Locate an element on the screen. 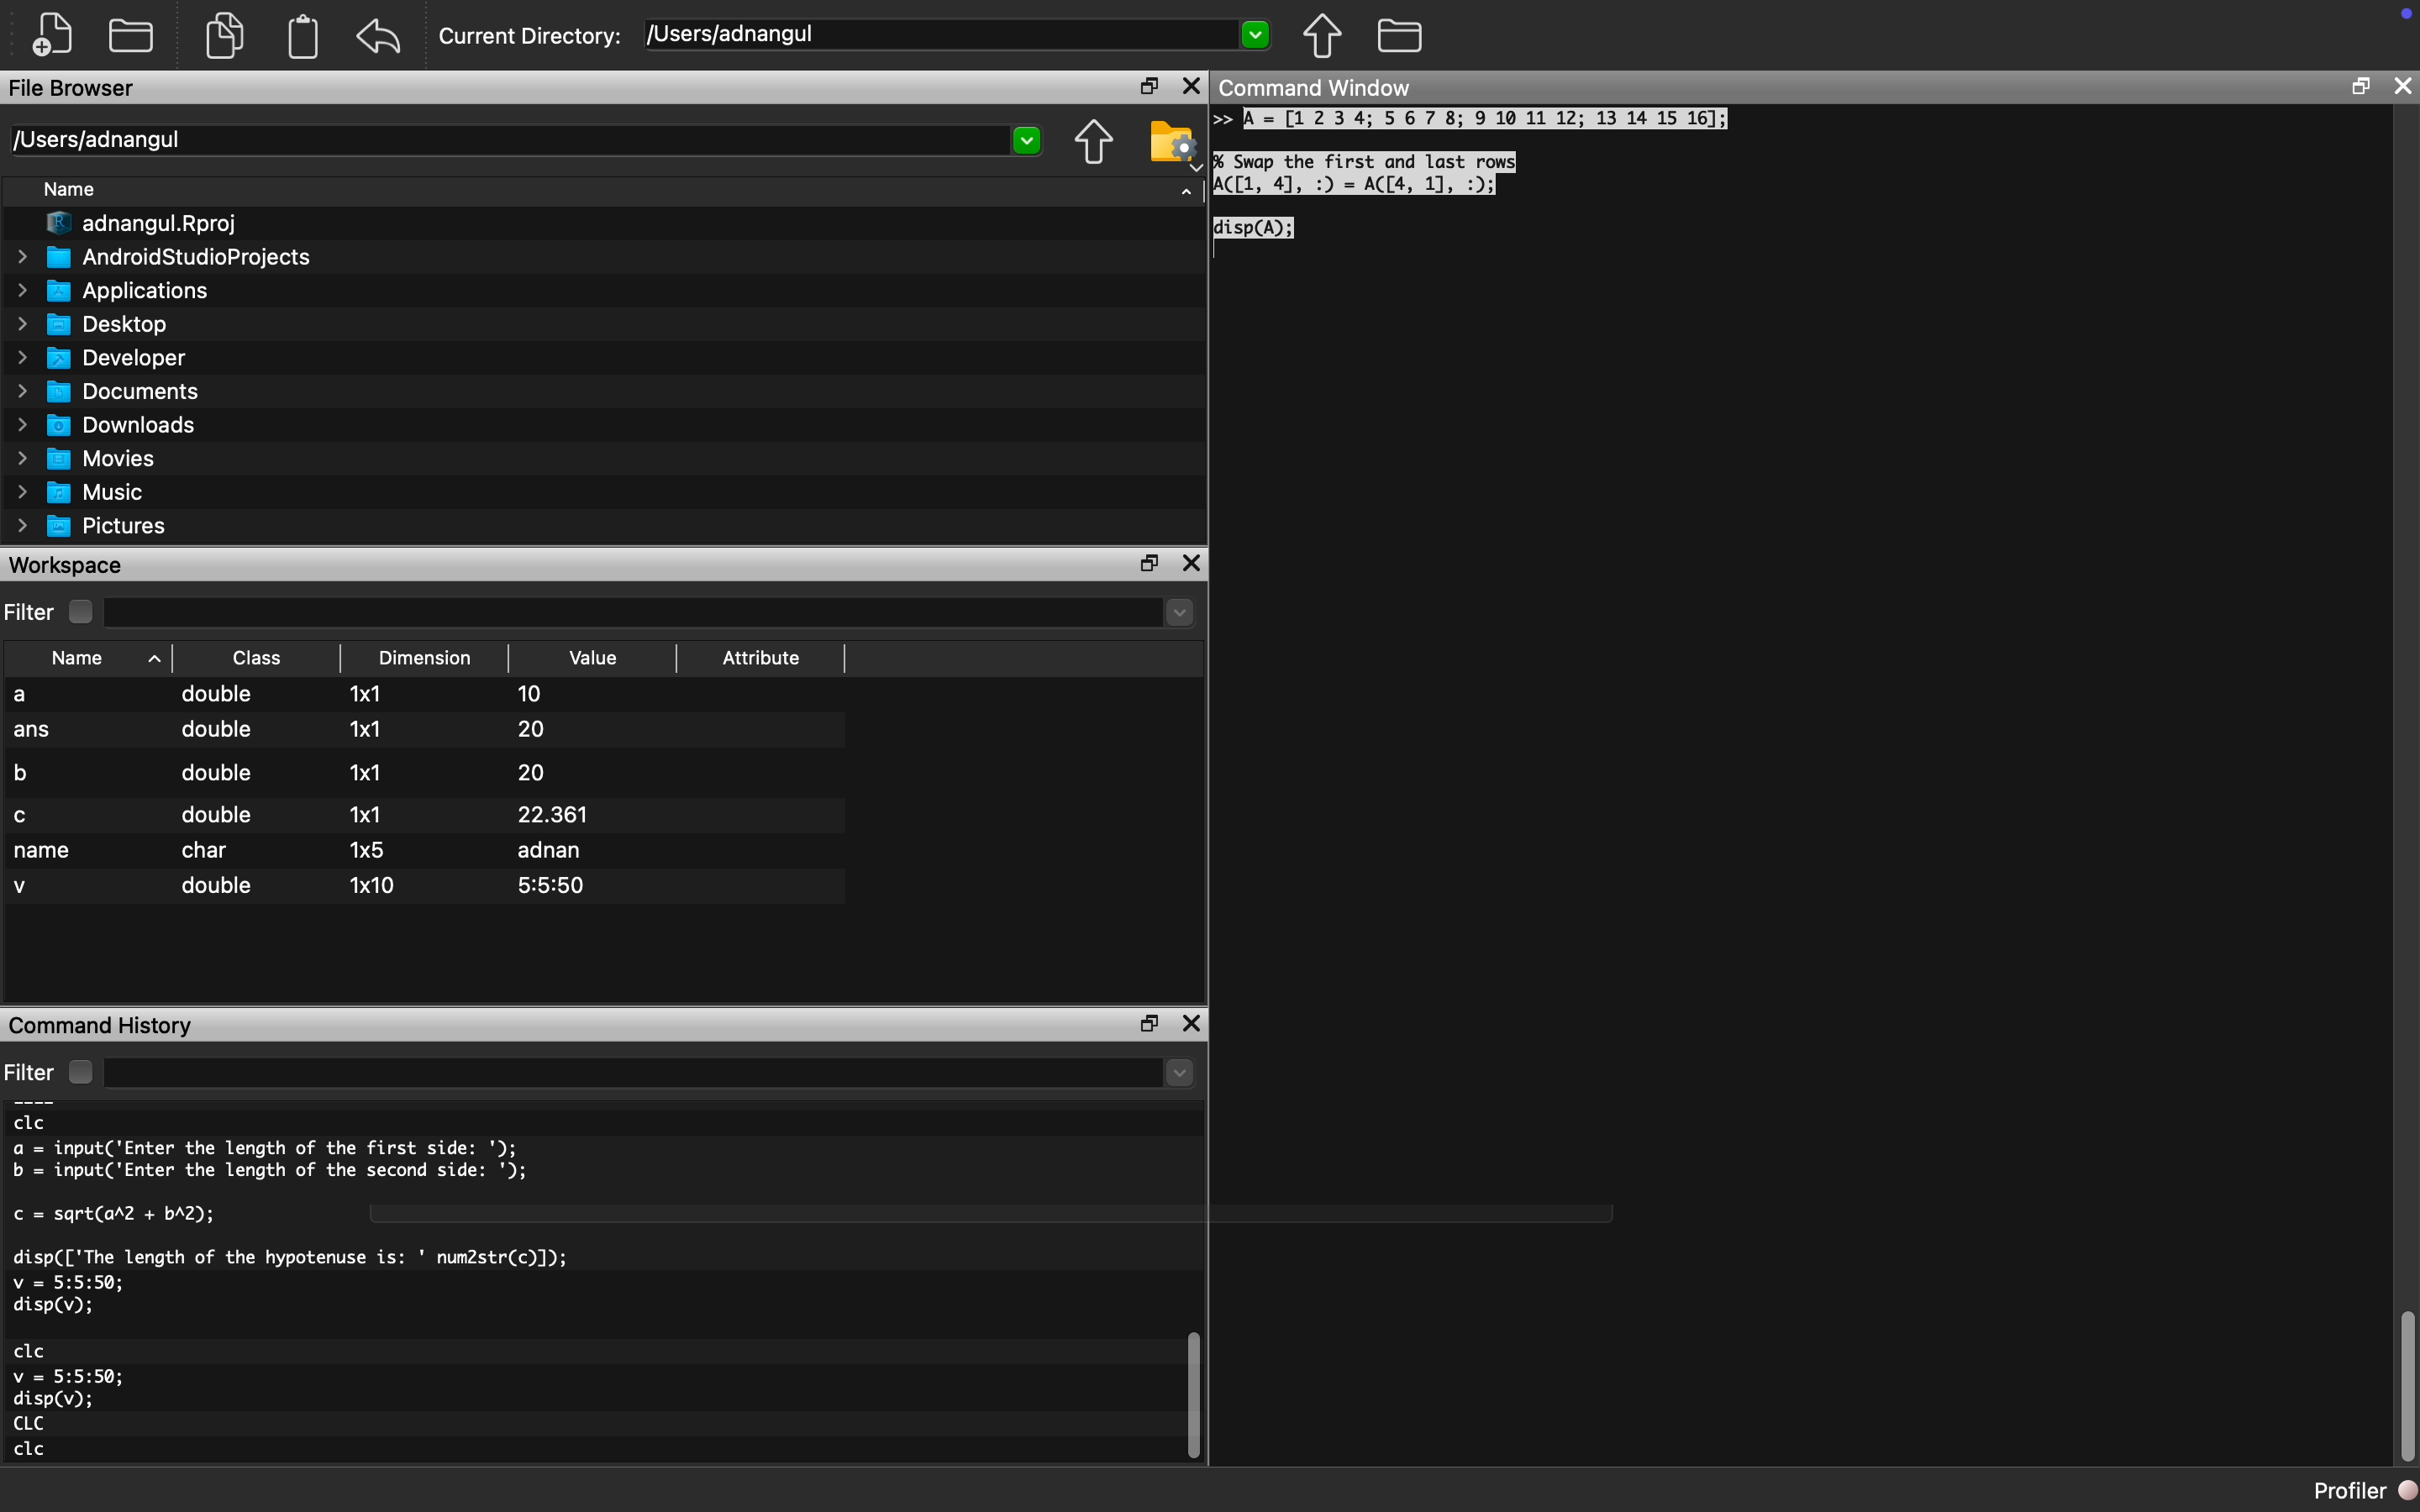 The height and width of the screenshot is (1512, 2420). Name is located at coordinates (92, 653).